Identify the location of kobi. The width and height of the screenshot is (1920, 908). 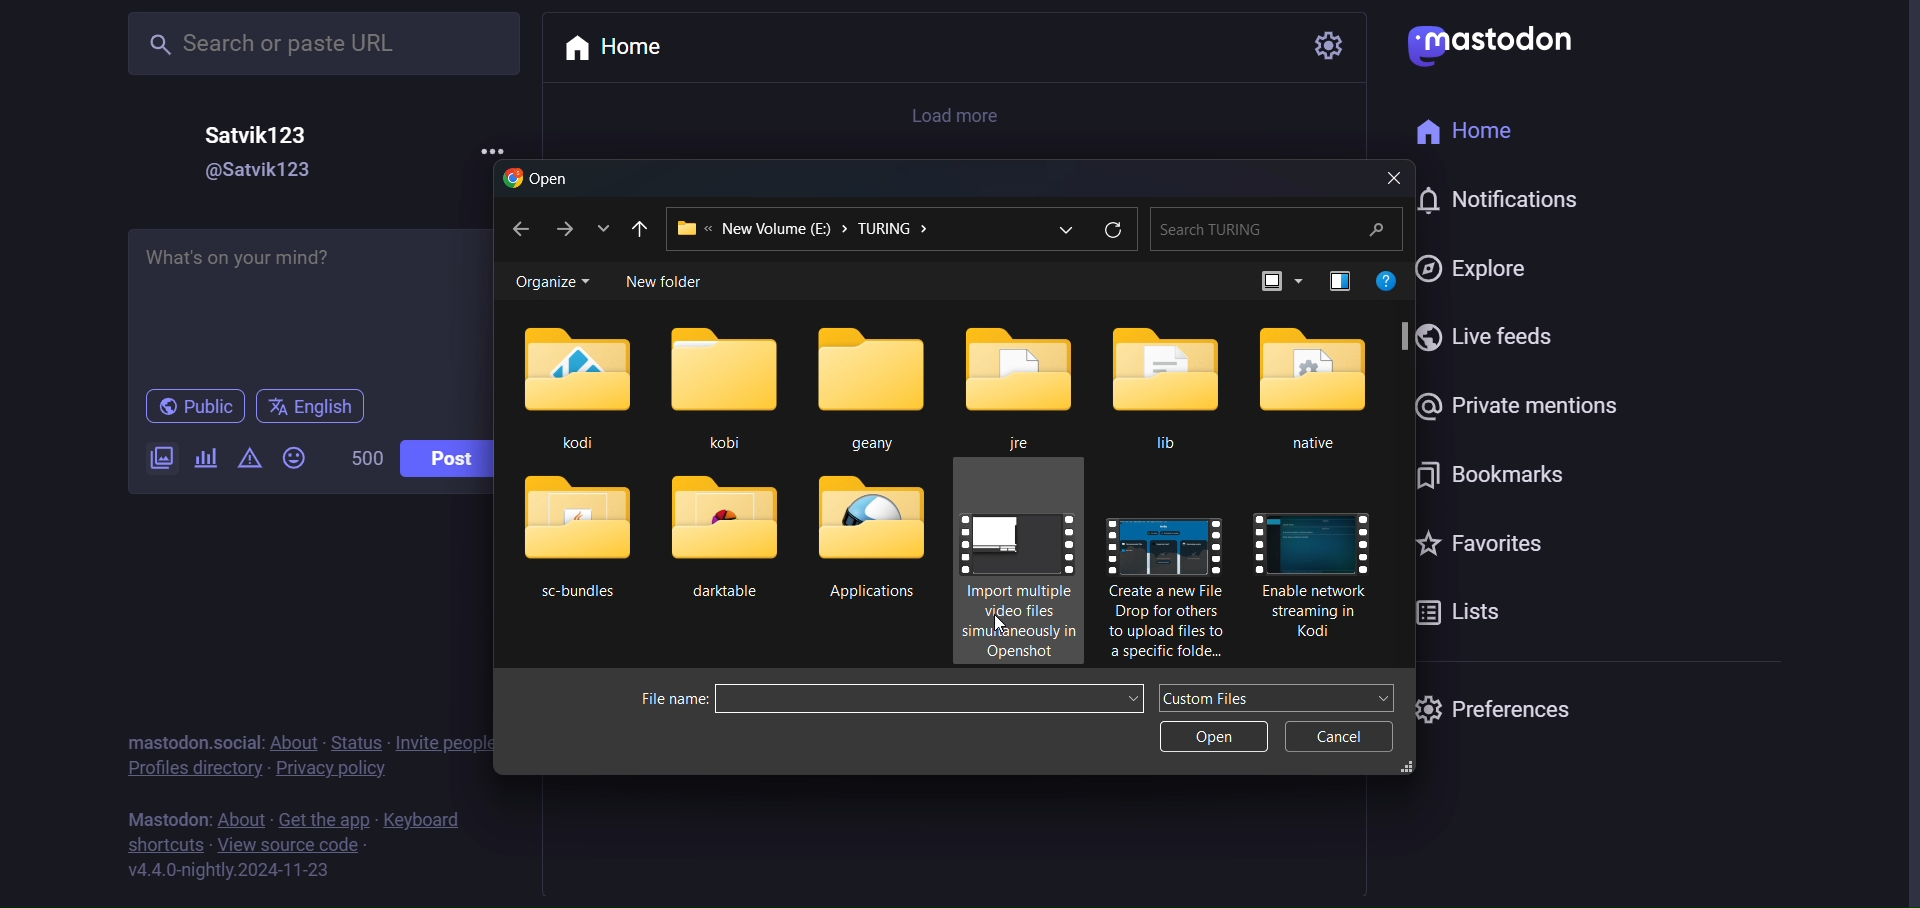
(724, 381).